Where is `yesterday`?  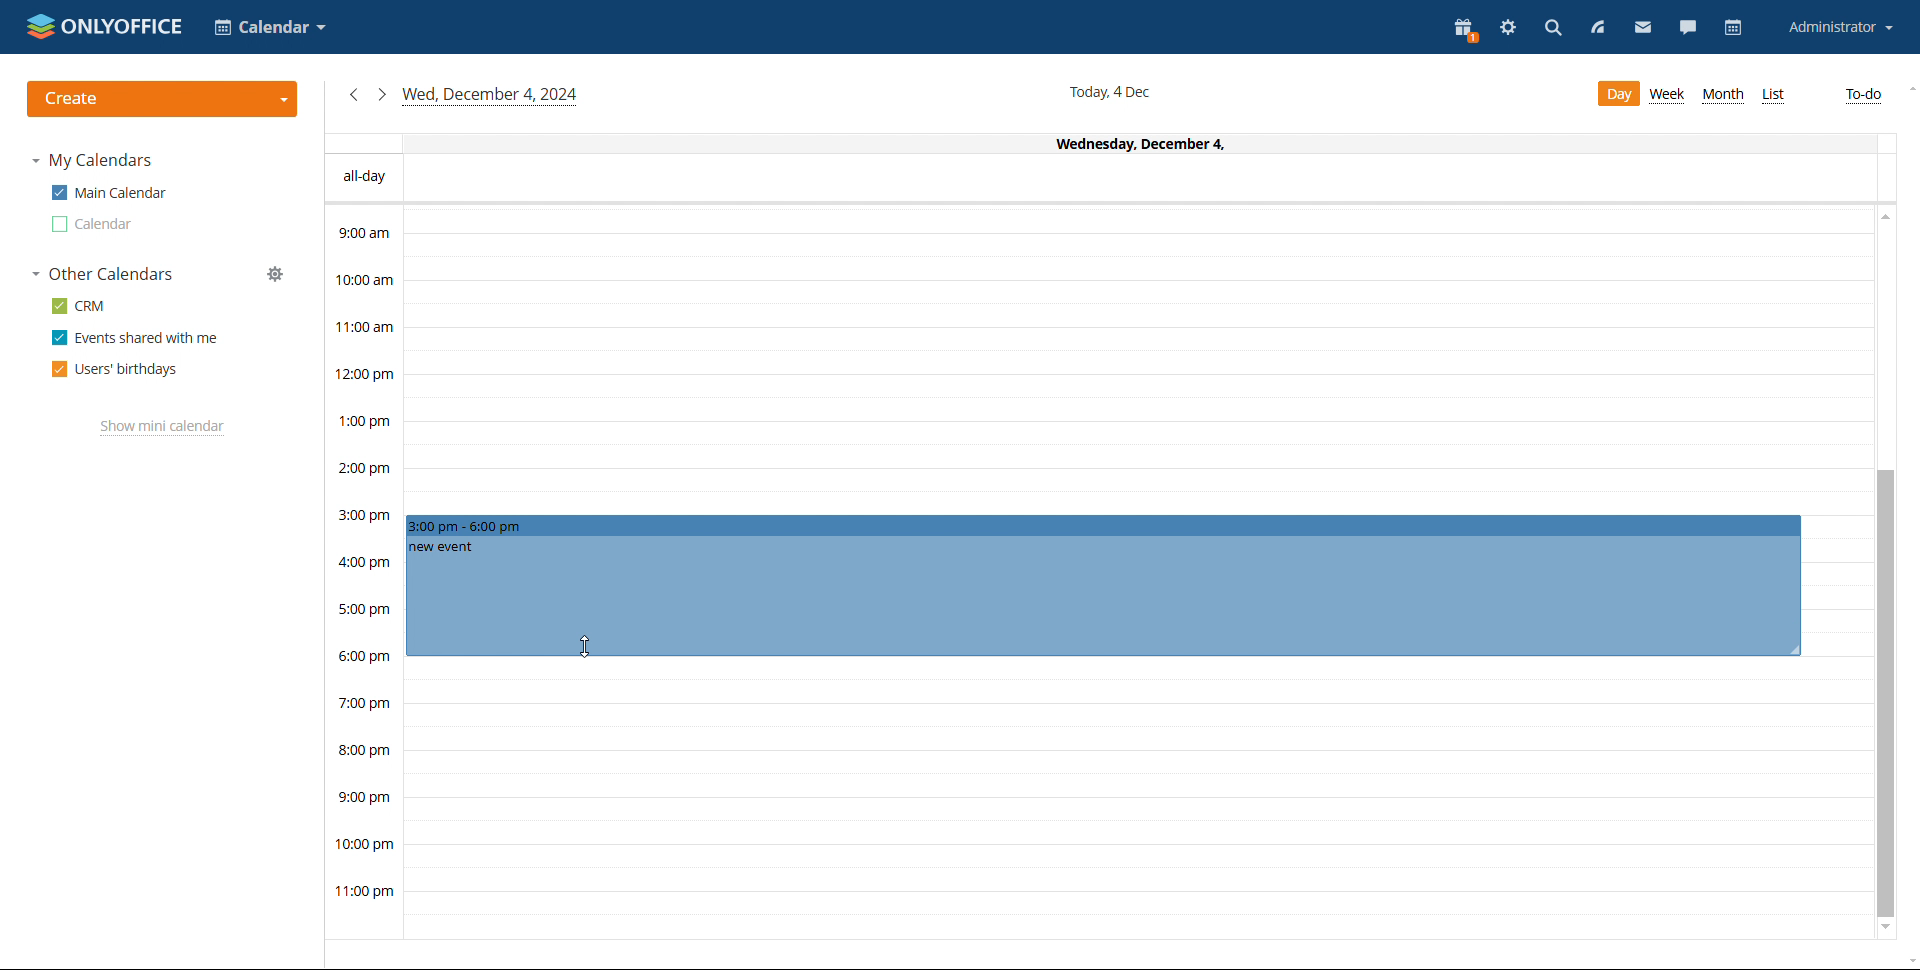
yesterday is located at coordinates (352, 95).